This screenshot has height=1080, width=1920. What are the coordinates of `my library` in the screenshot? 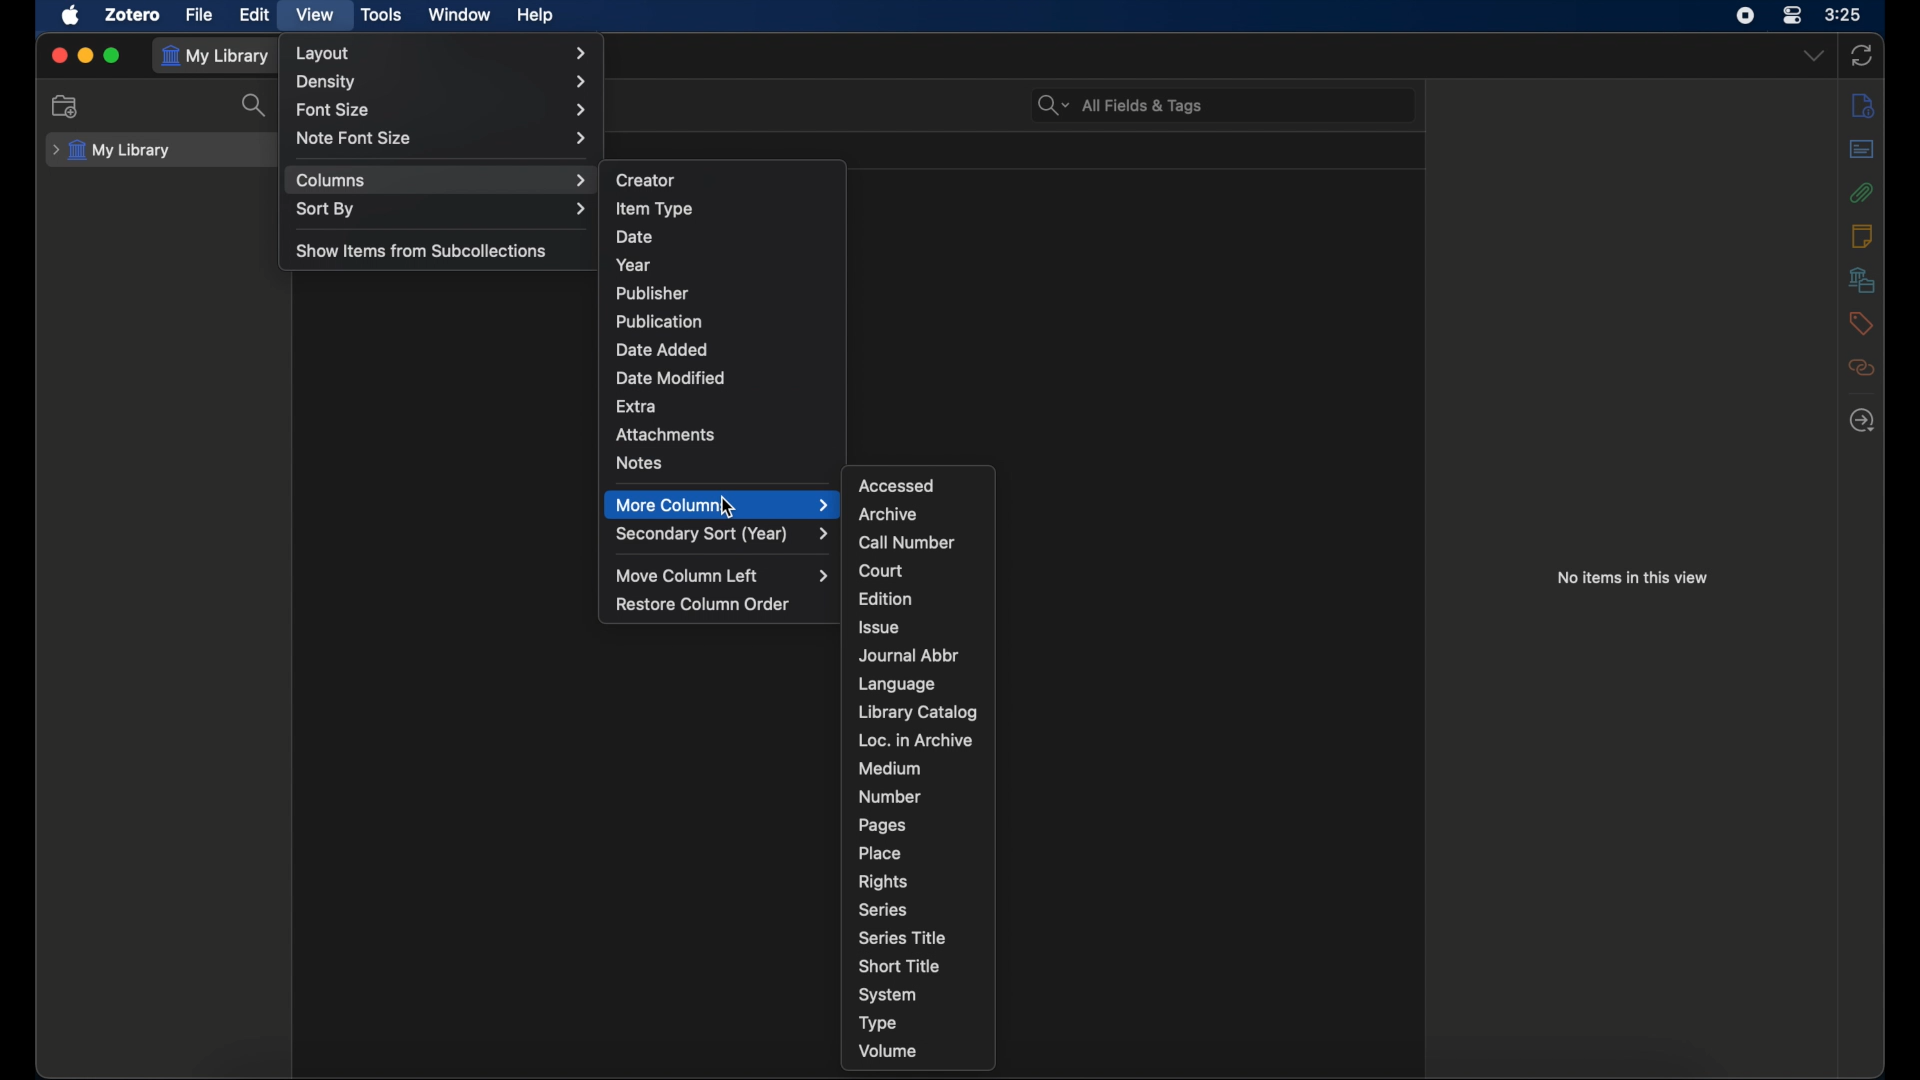 It's located at (113, 150).